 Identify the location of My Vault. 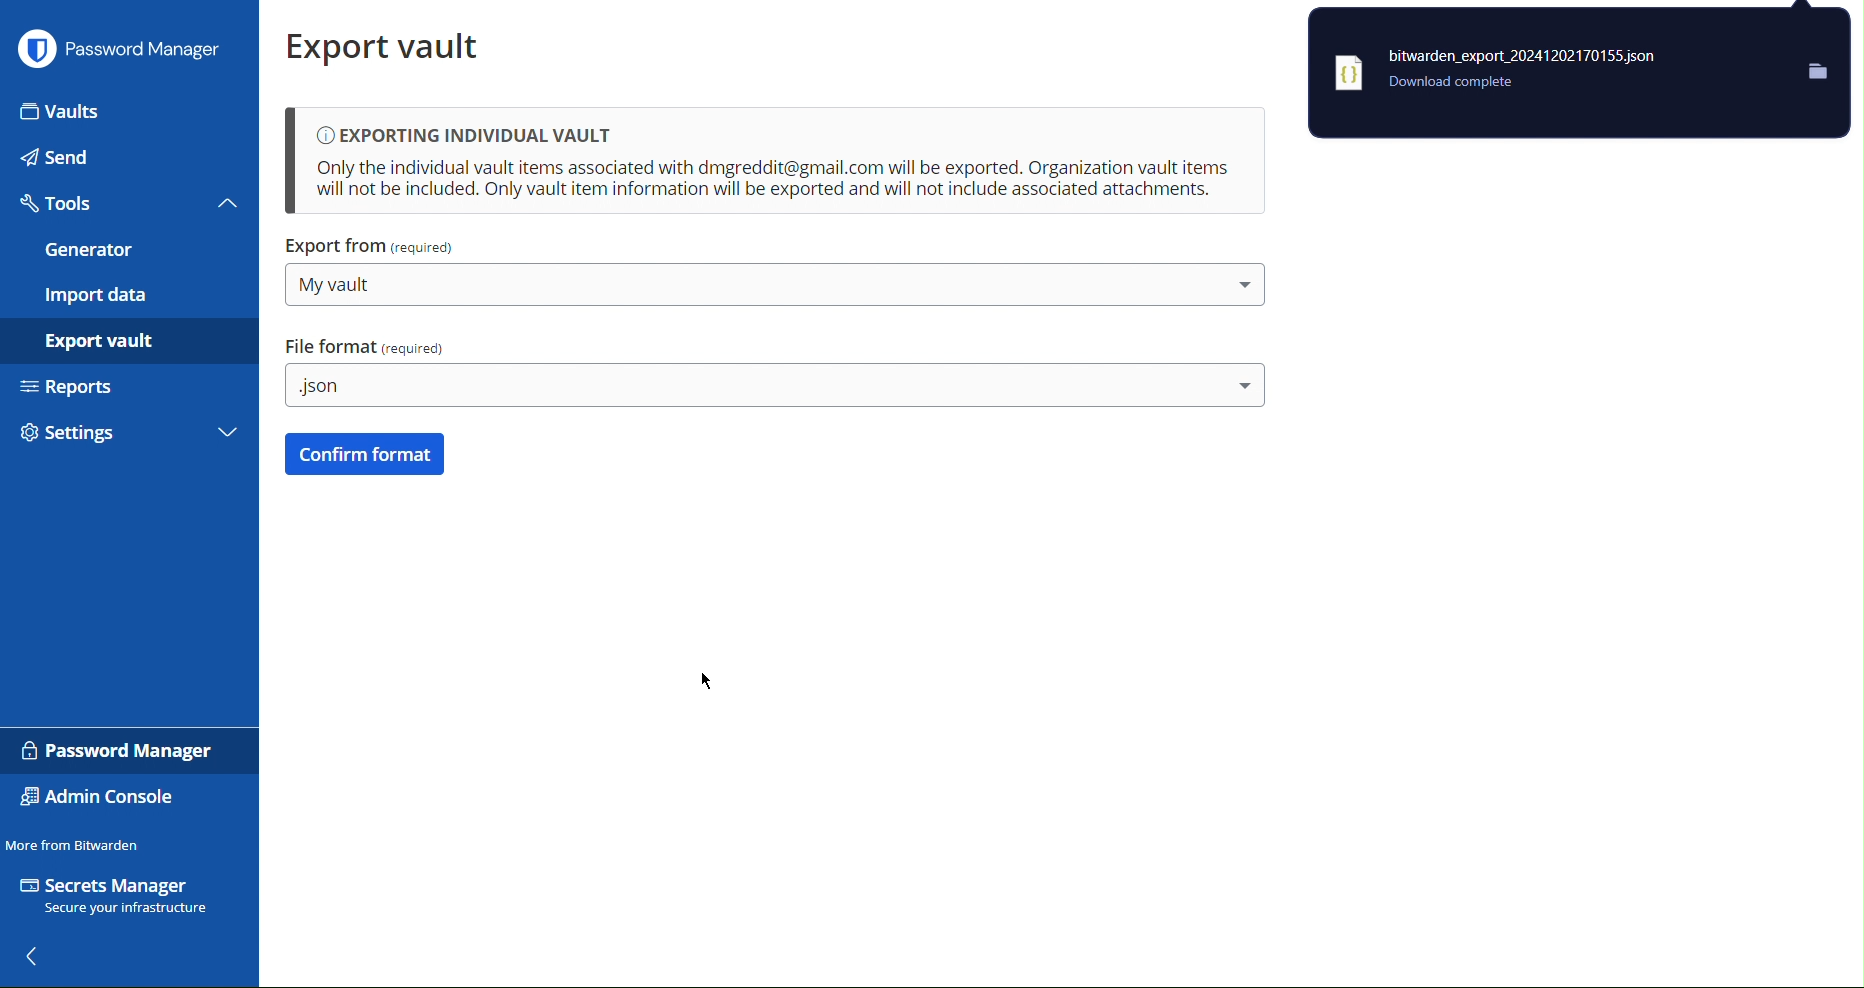
(776, 287).